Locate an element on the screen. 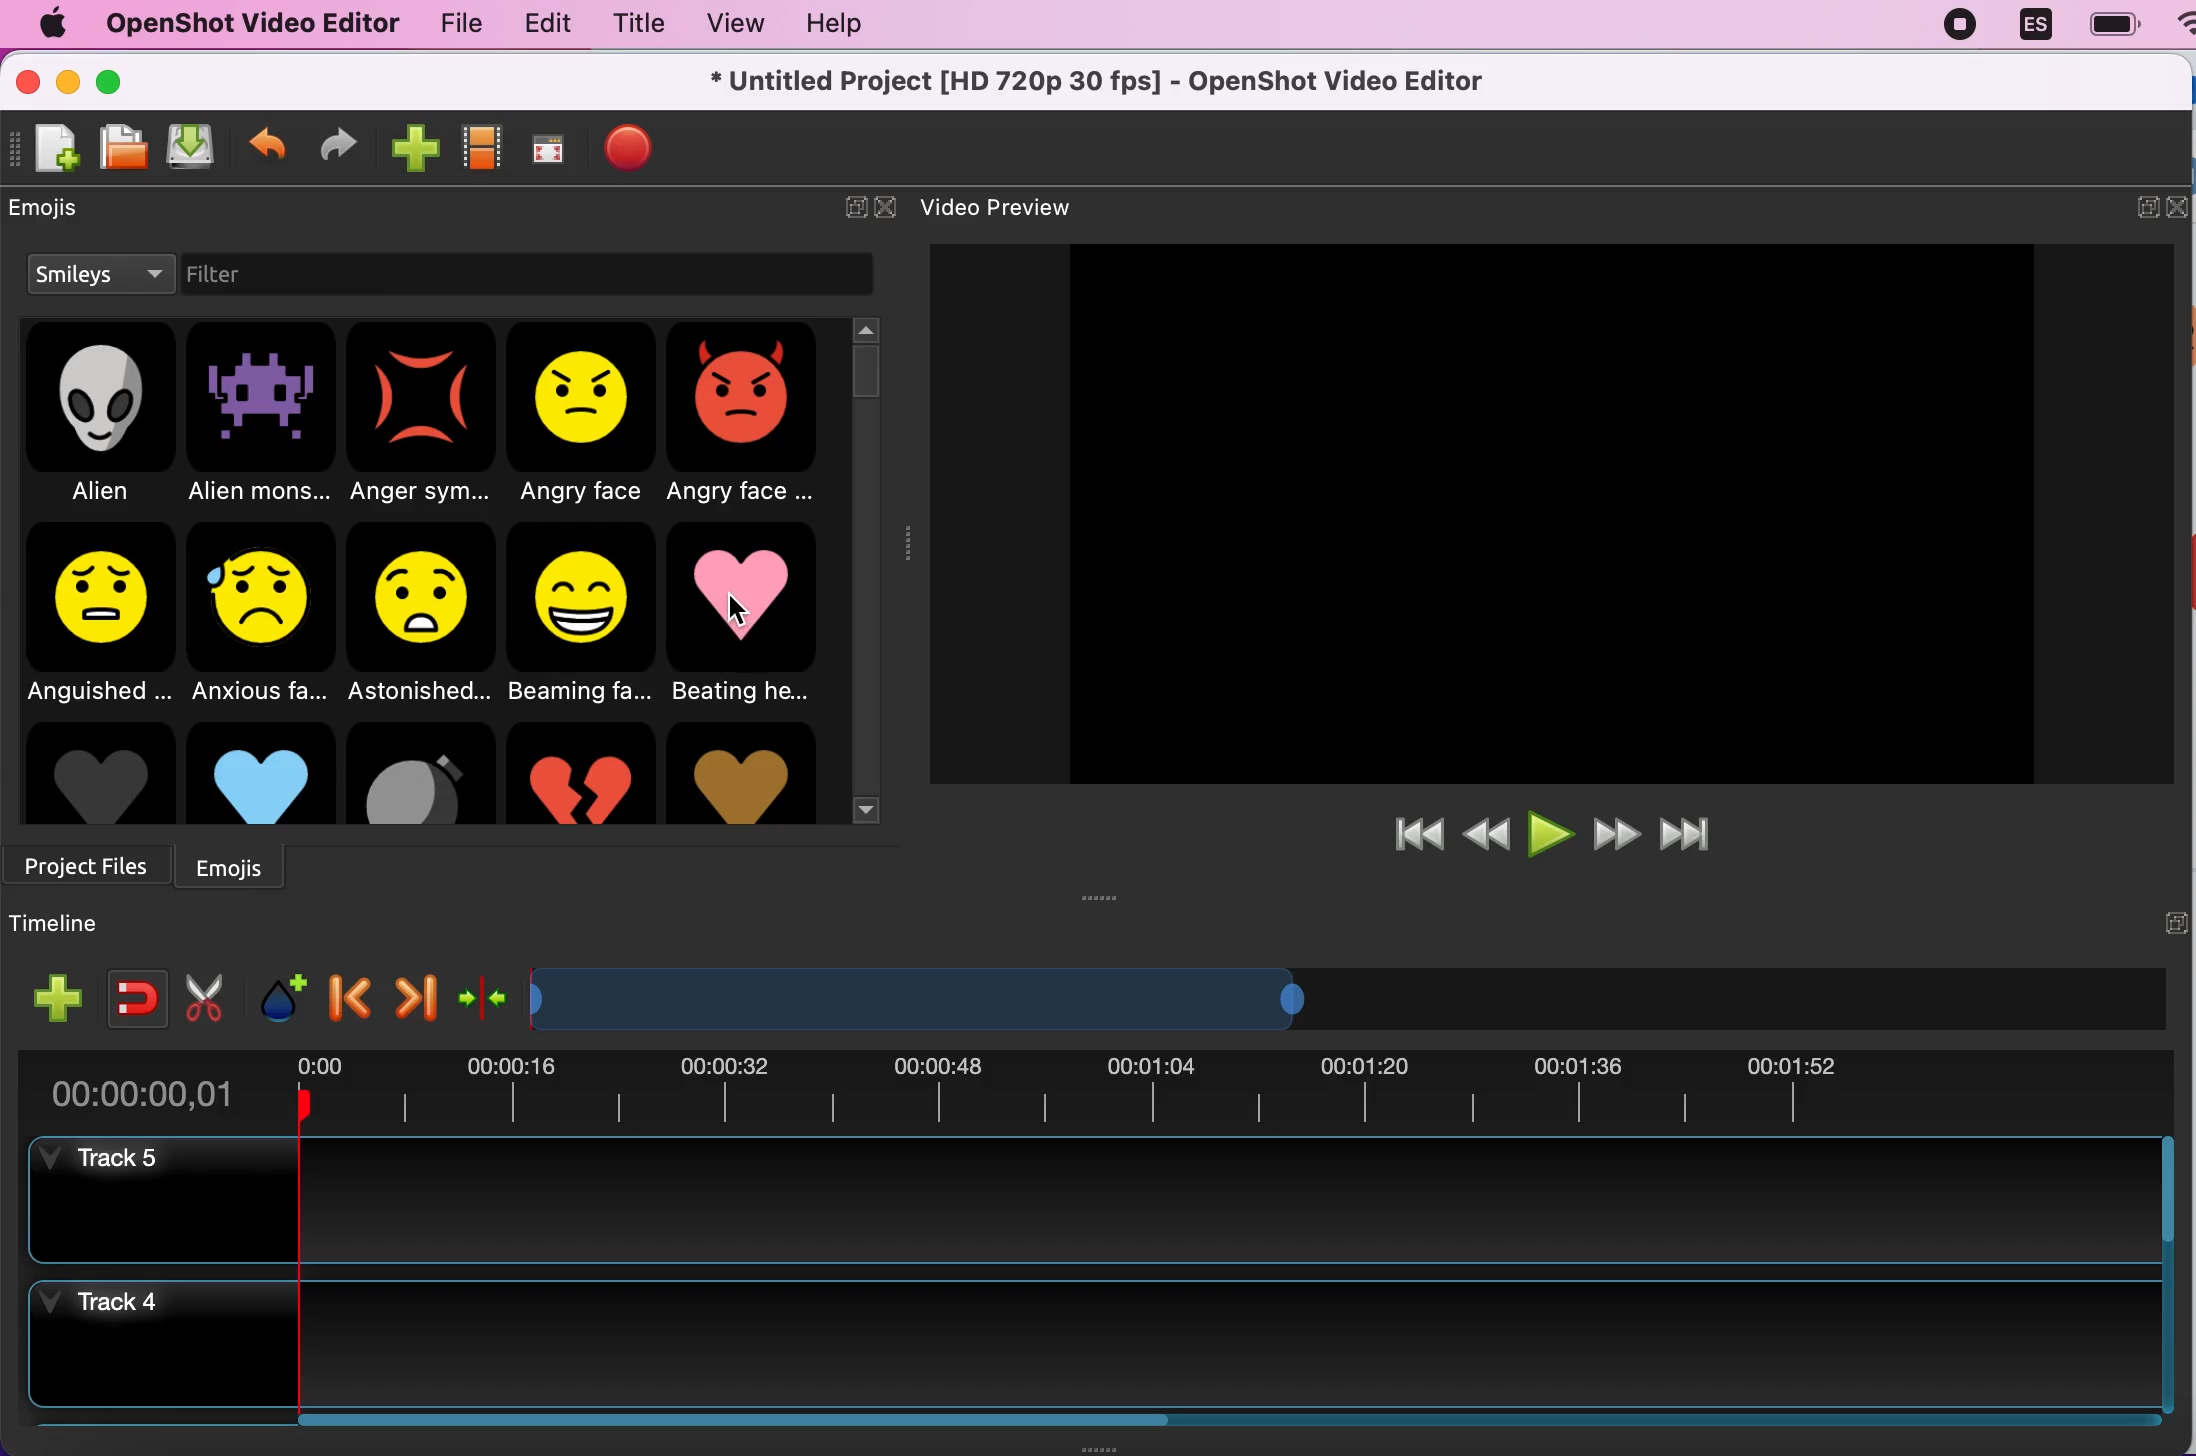 Image resolution: width=2196 pixels, height=1456 pixels. alien monster is located at coordinates (262, 417).